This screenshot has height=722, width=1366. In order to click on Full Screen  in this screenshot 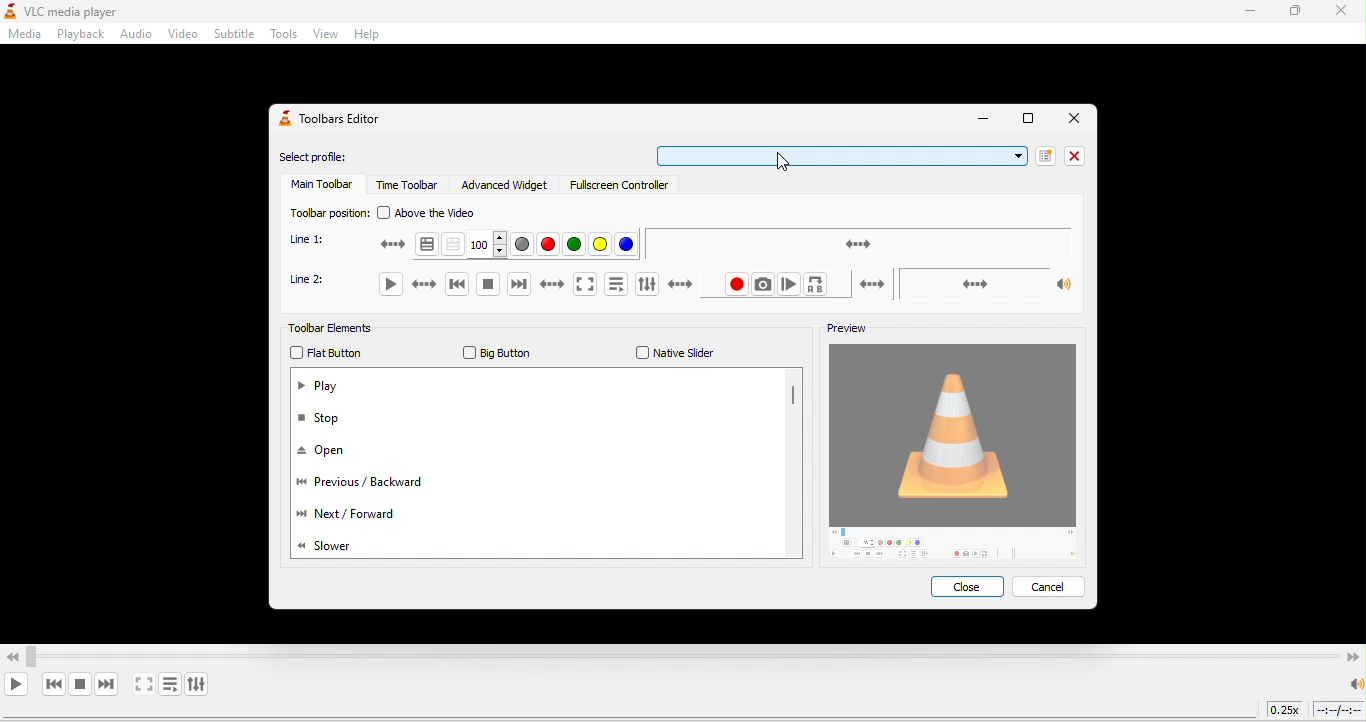, I will do `click(1025, 121)`.